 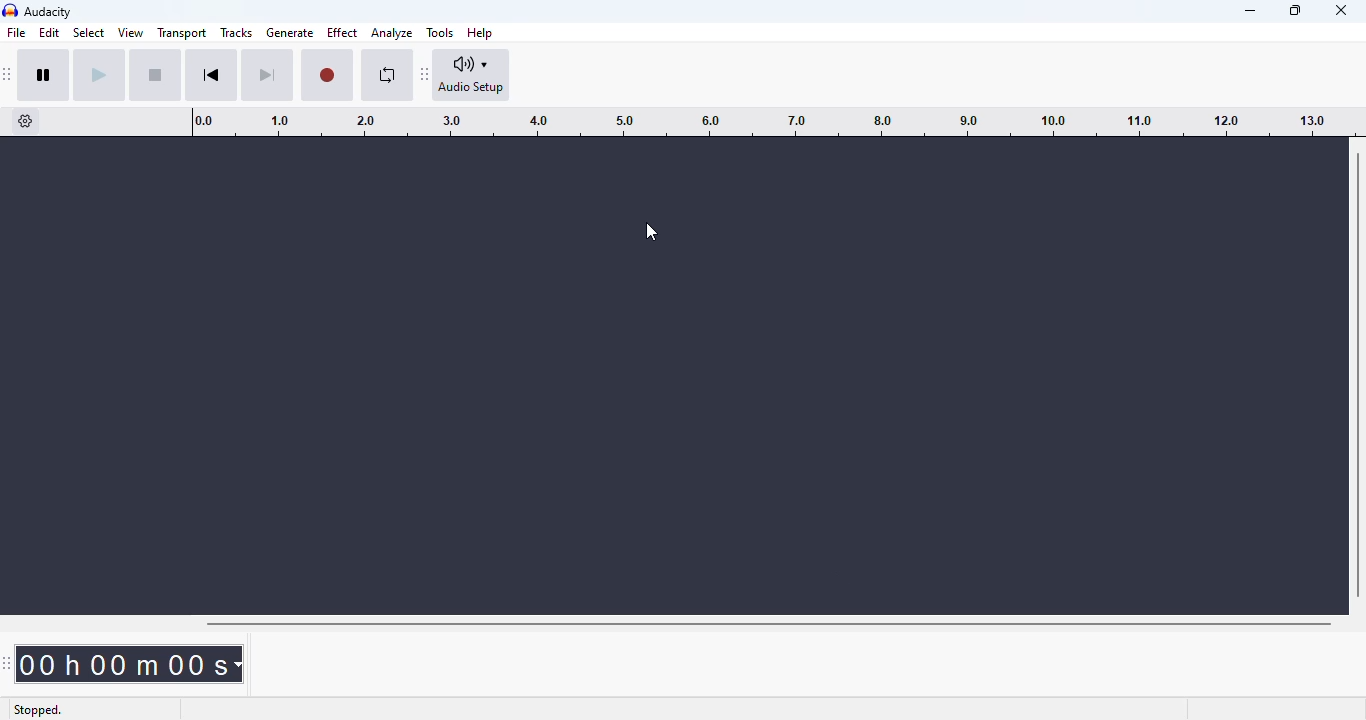 I want to click on view, so click(x=131, y=33).